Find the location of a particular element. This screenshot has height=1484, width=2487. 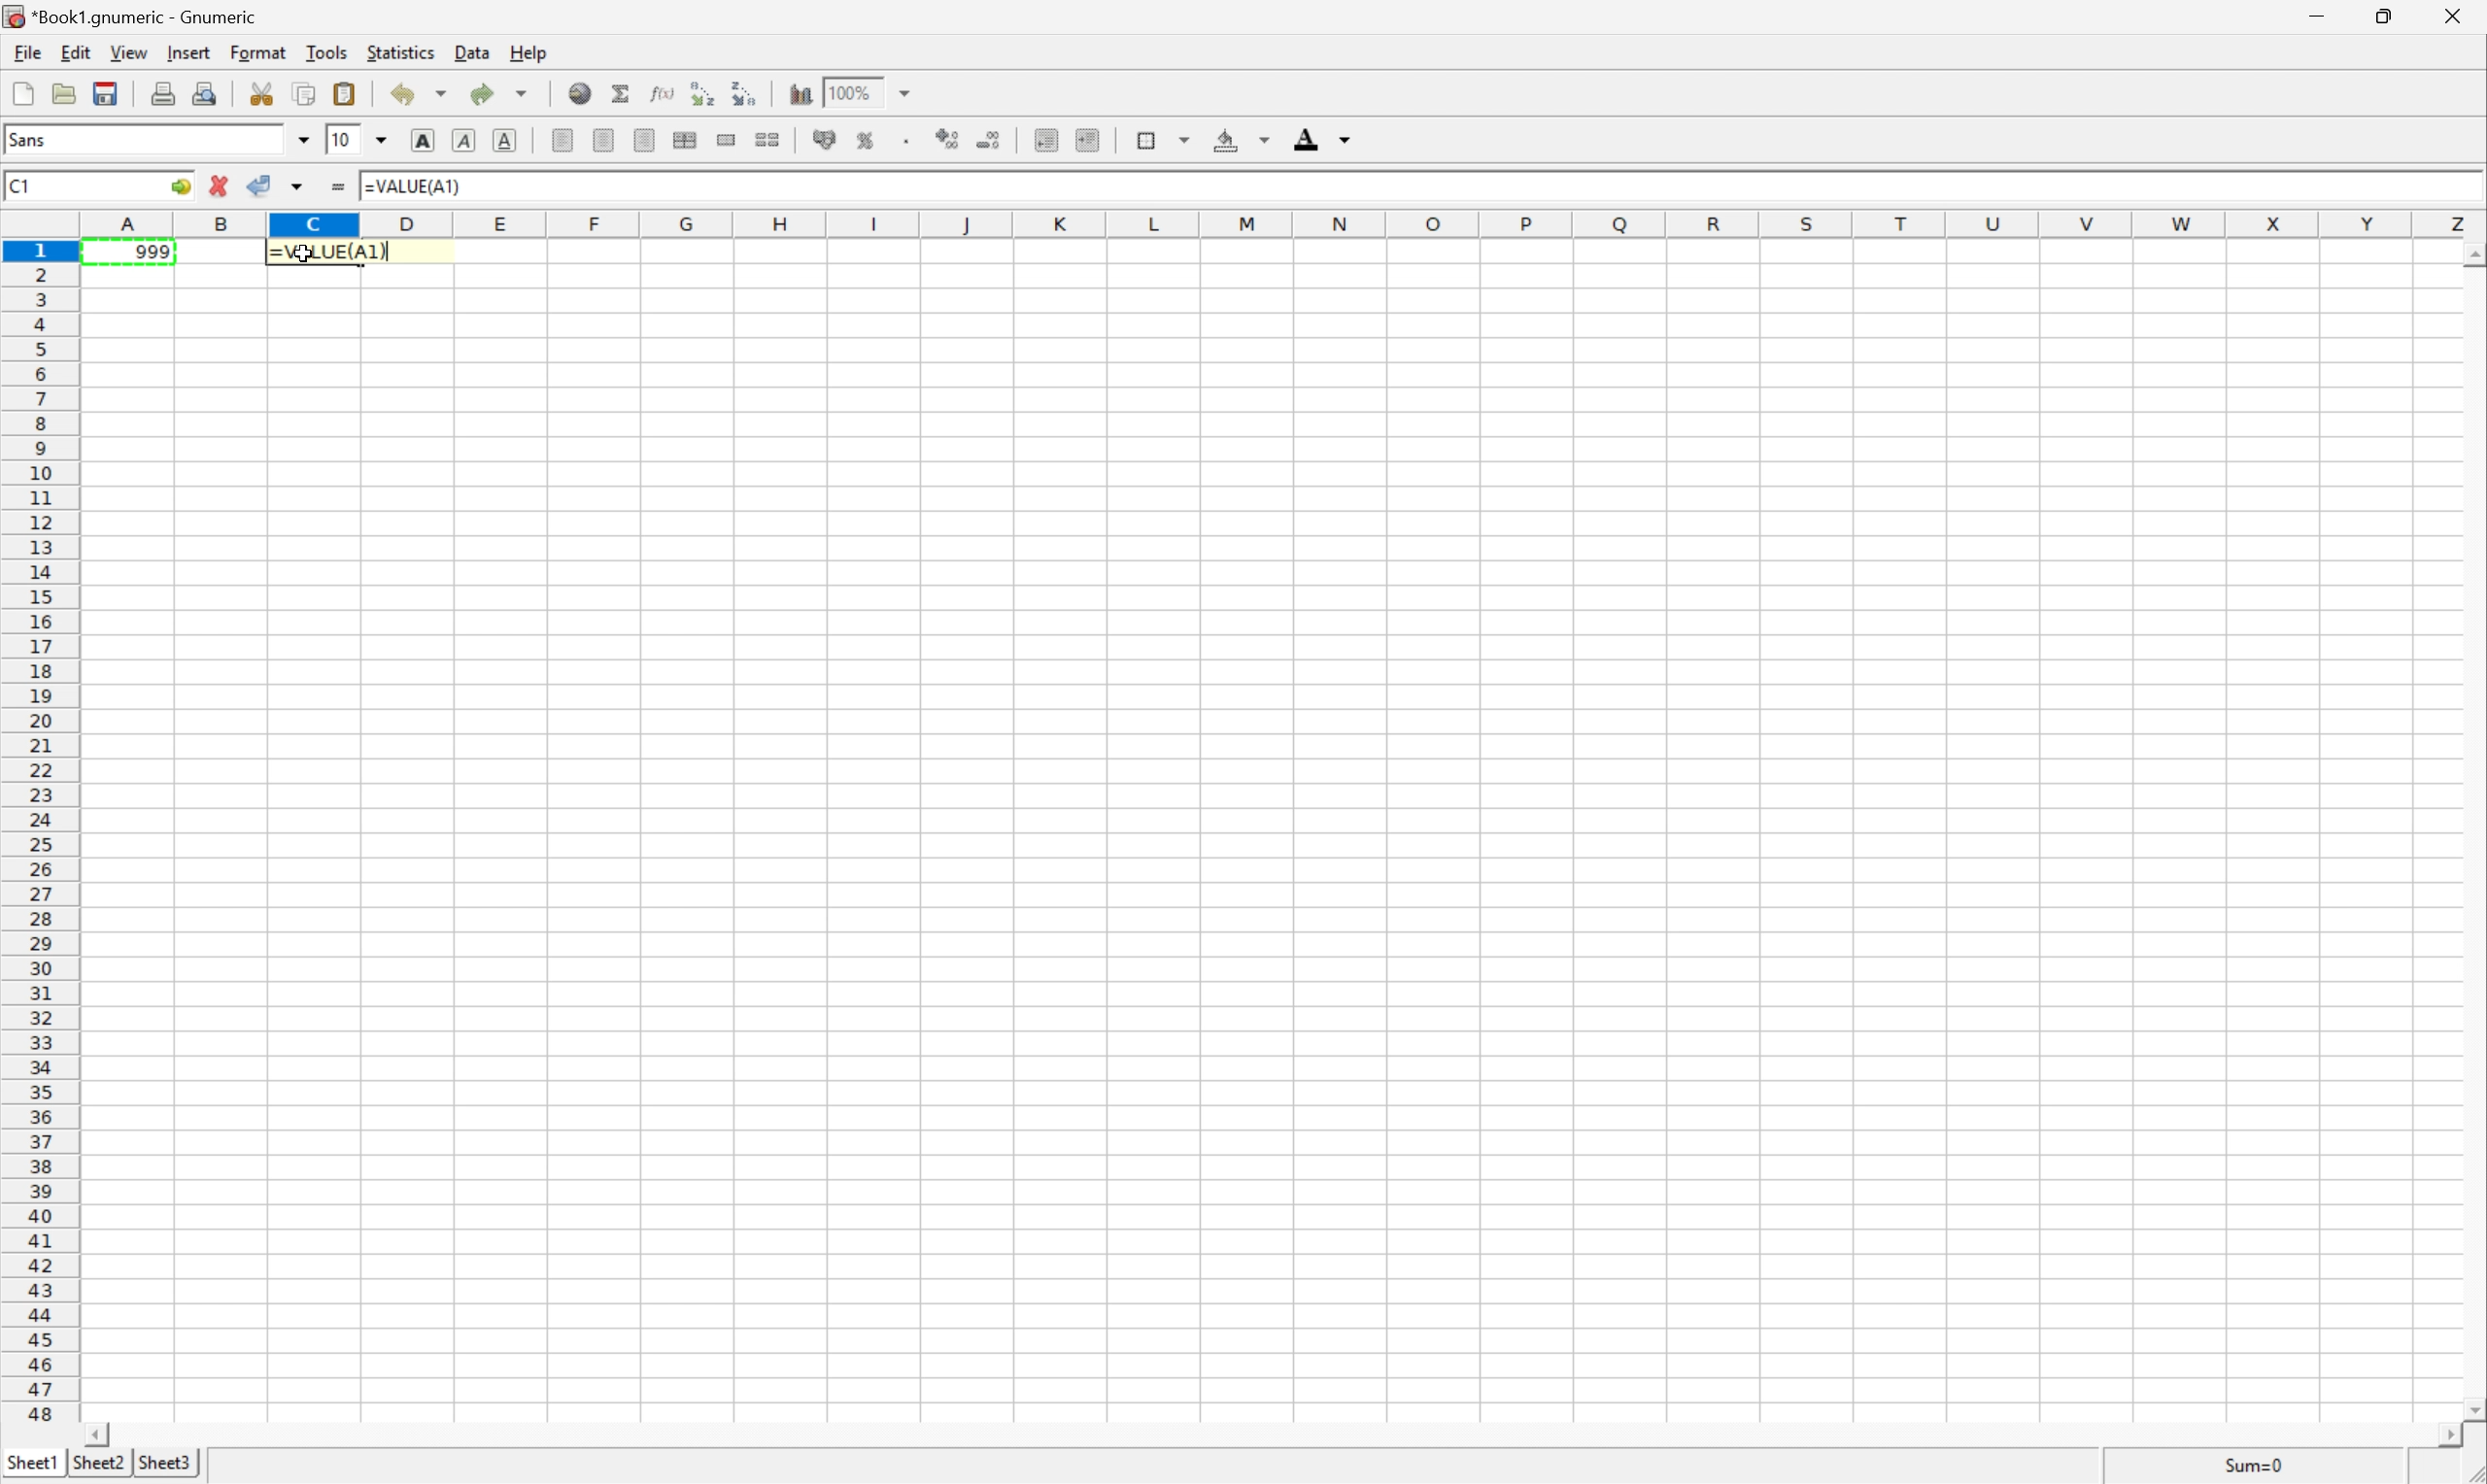

save current workbook is located at coordinates (106, 91).